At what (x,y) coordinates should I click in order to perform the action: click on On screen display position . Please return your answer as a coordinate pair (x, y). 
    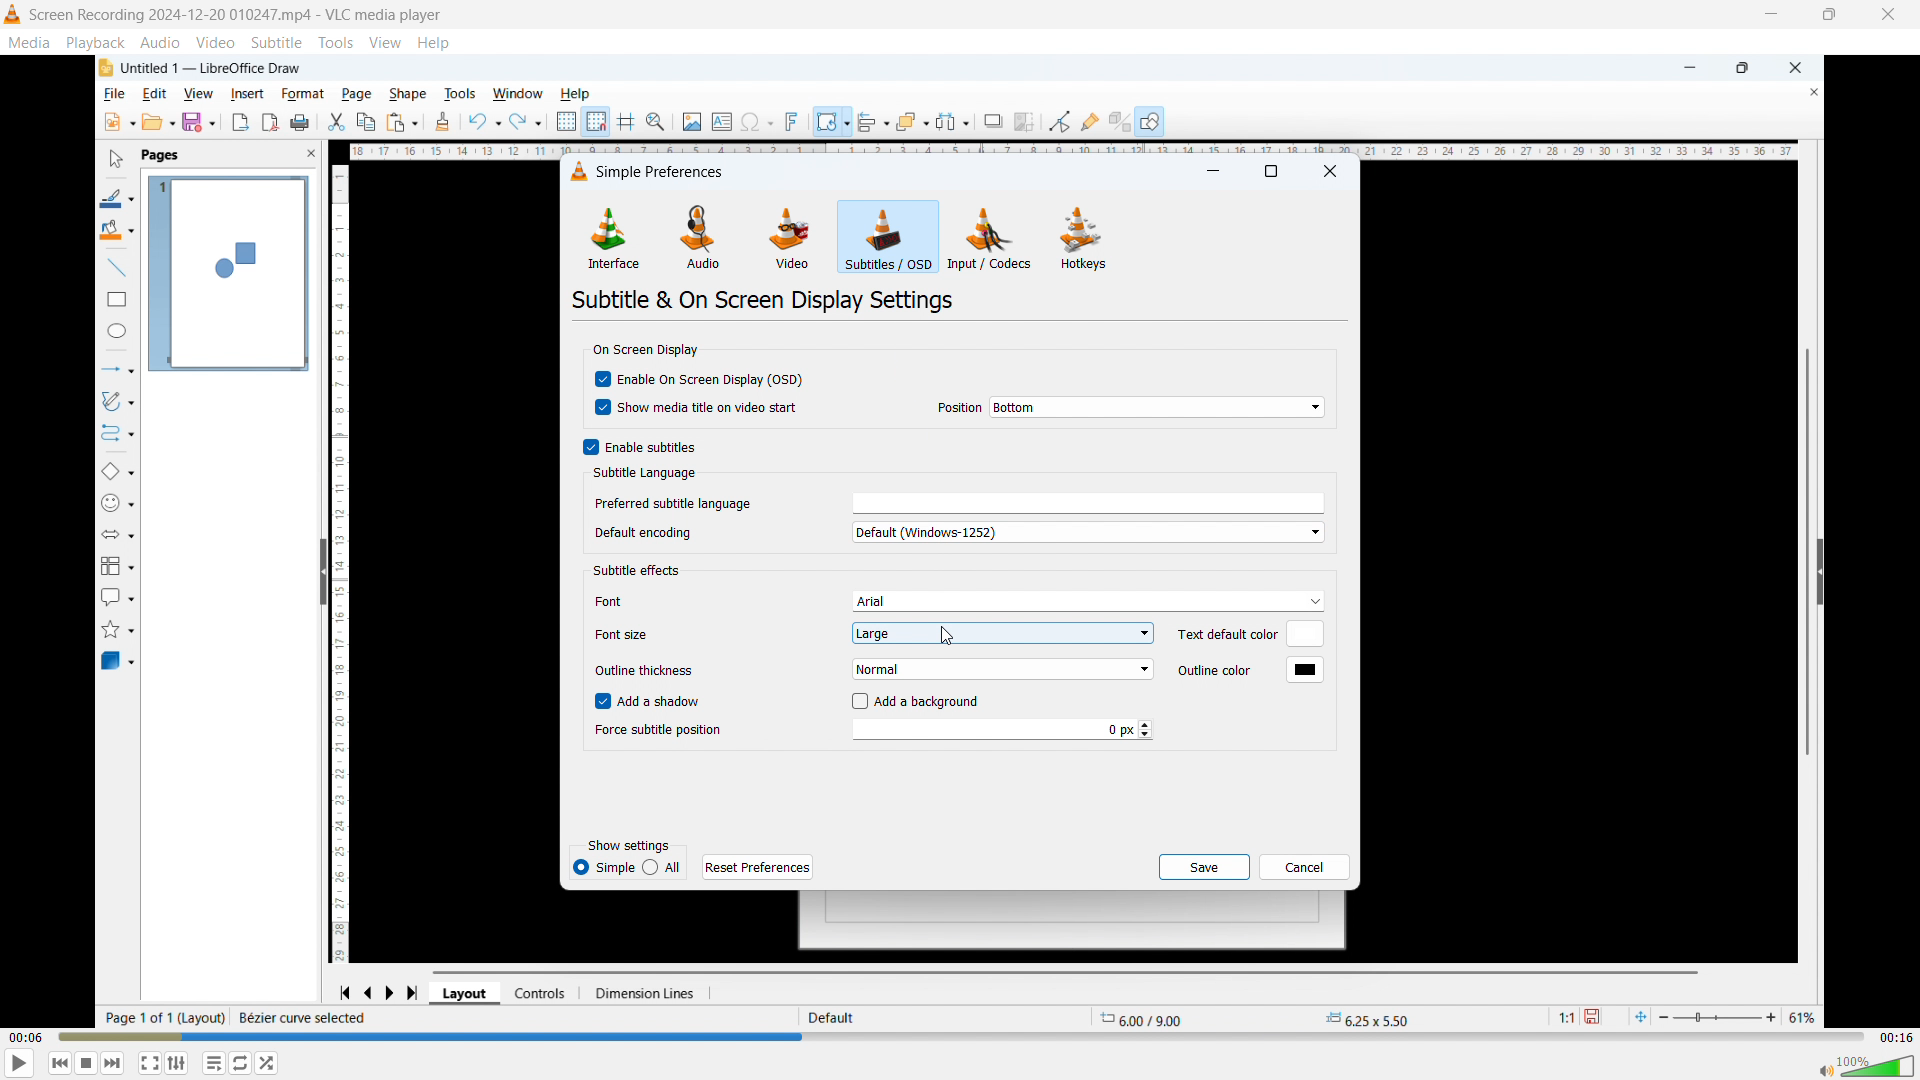
    Looking at the image, I should click on (1154, 407).